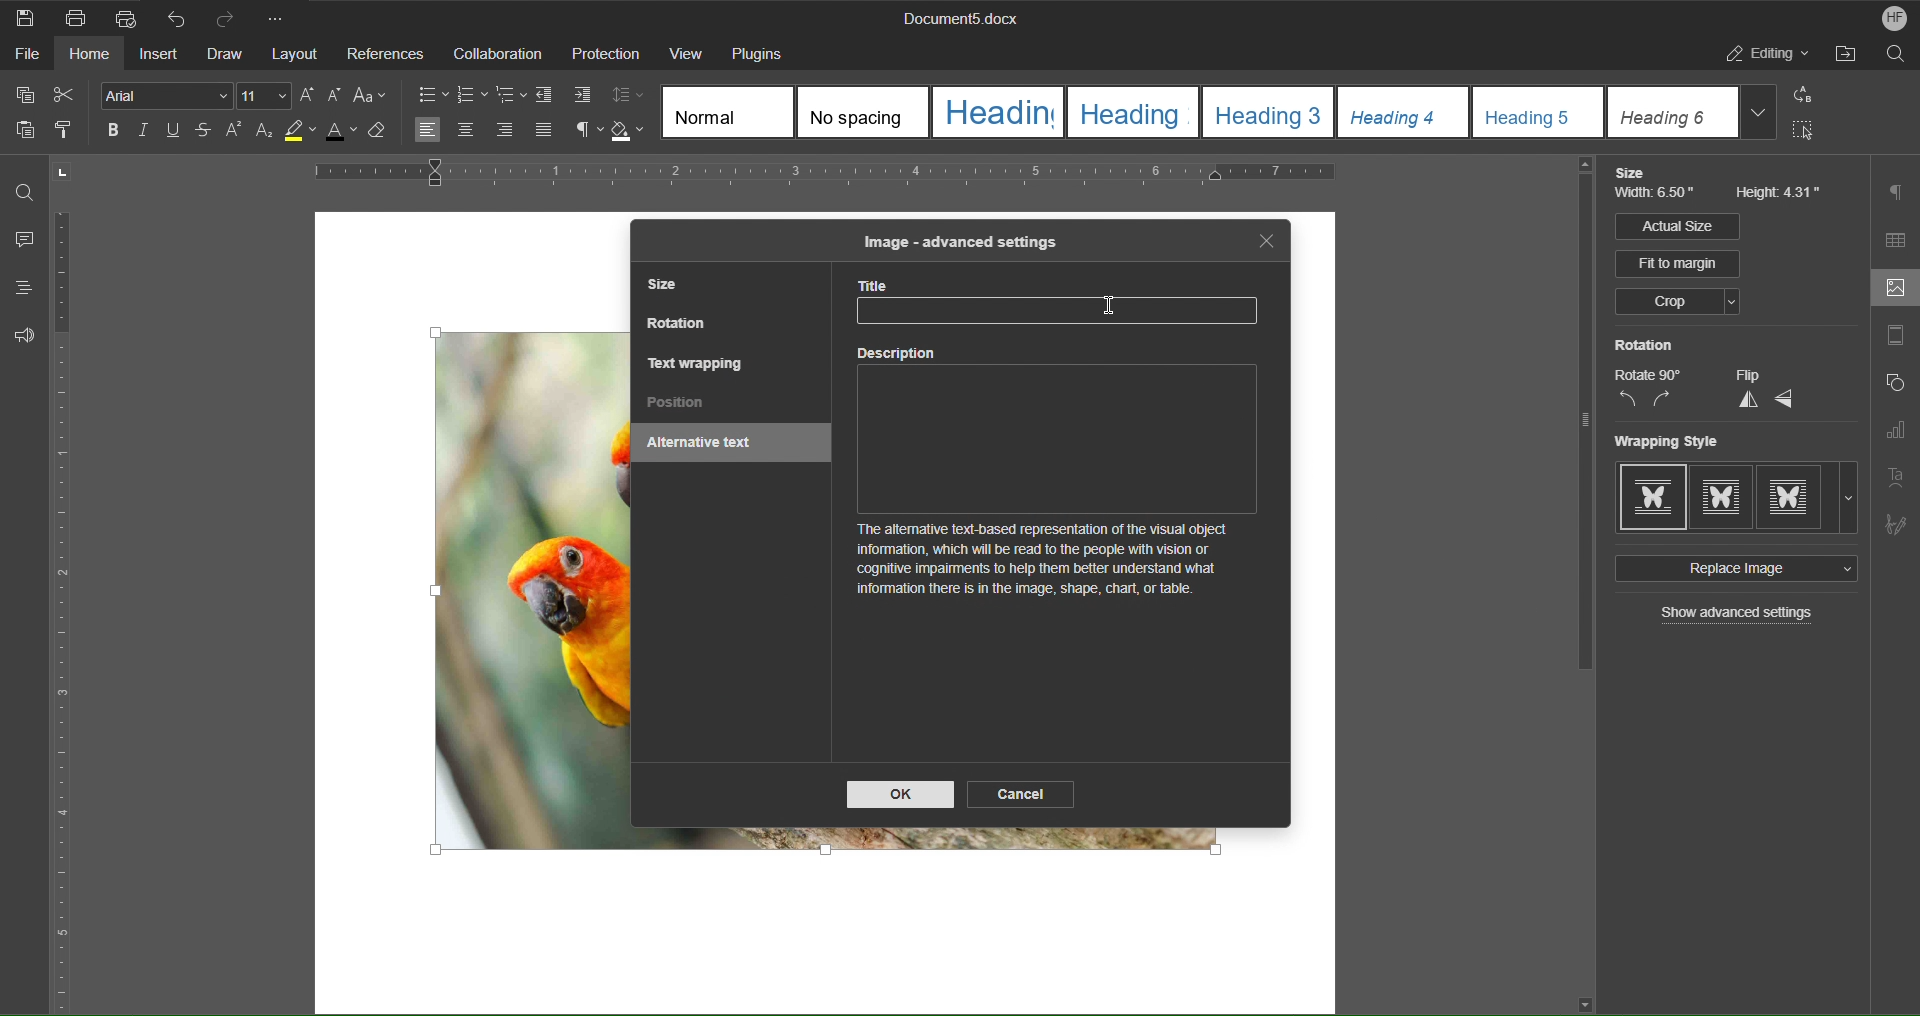 This screenshot has width=1920, height=1016. What do you see at coordinates (1627, 400) in the screenshot?
I see `Rotate CCW` at bounding box center [1627, 400].